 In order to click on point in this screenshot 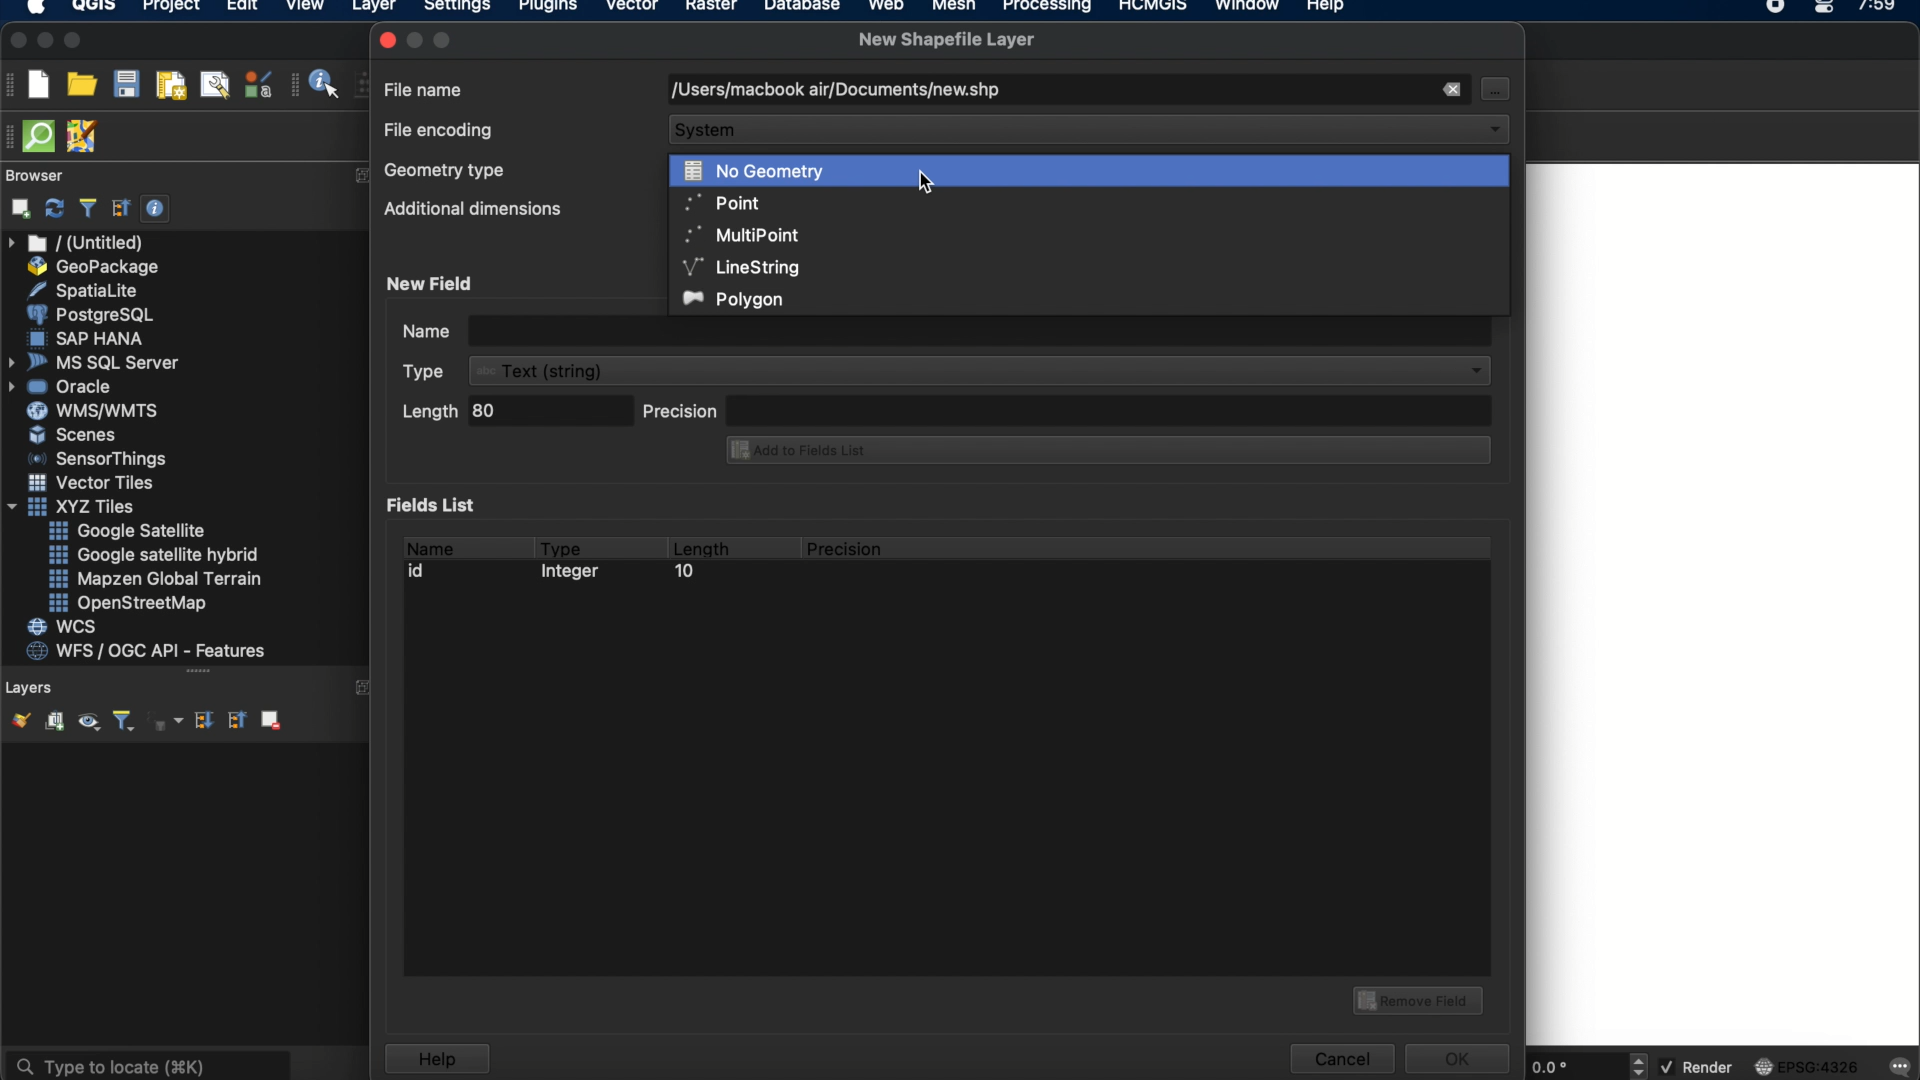, I will do `click(719, 202)`.